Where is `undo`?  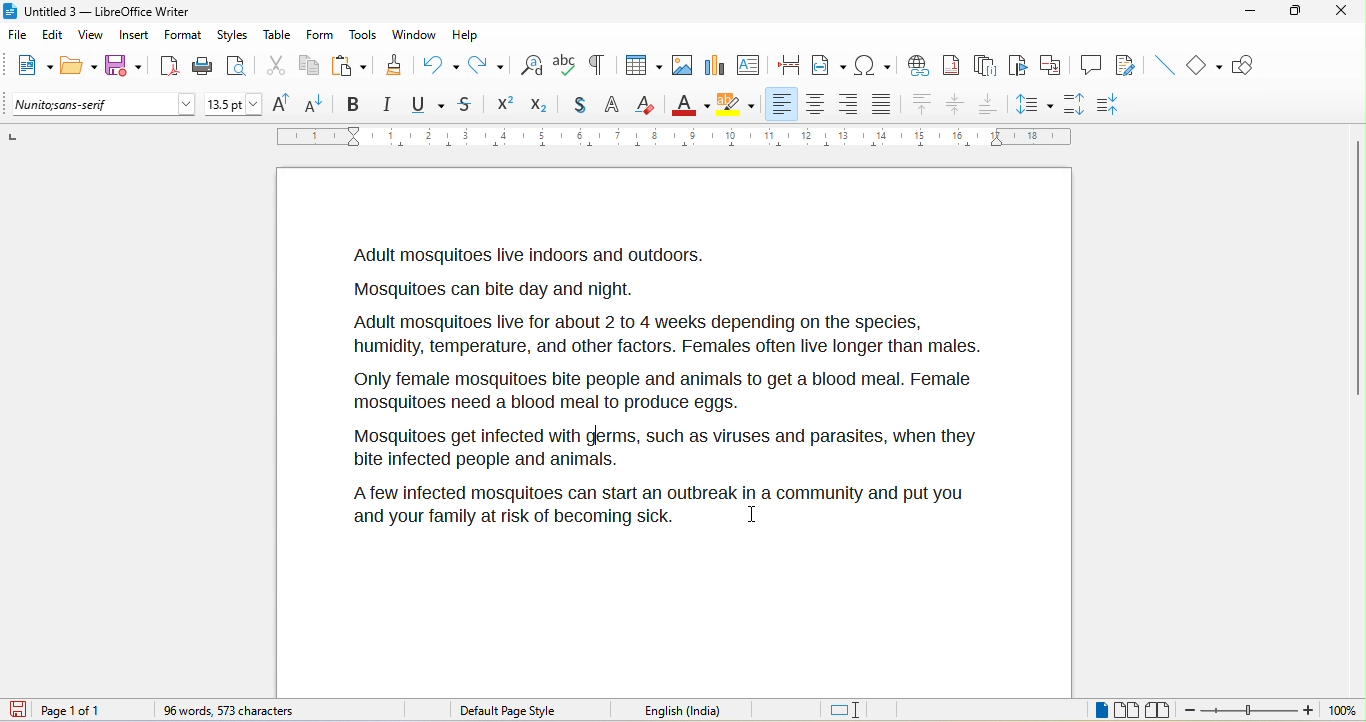
undo is located at coordinates (441, 63).